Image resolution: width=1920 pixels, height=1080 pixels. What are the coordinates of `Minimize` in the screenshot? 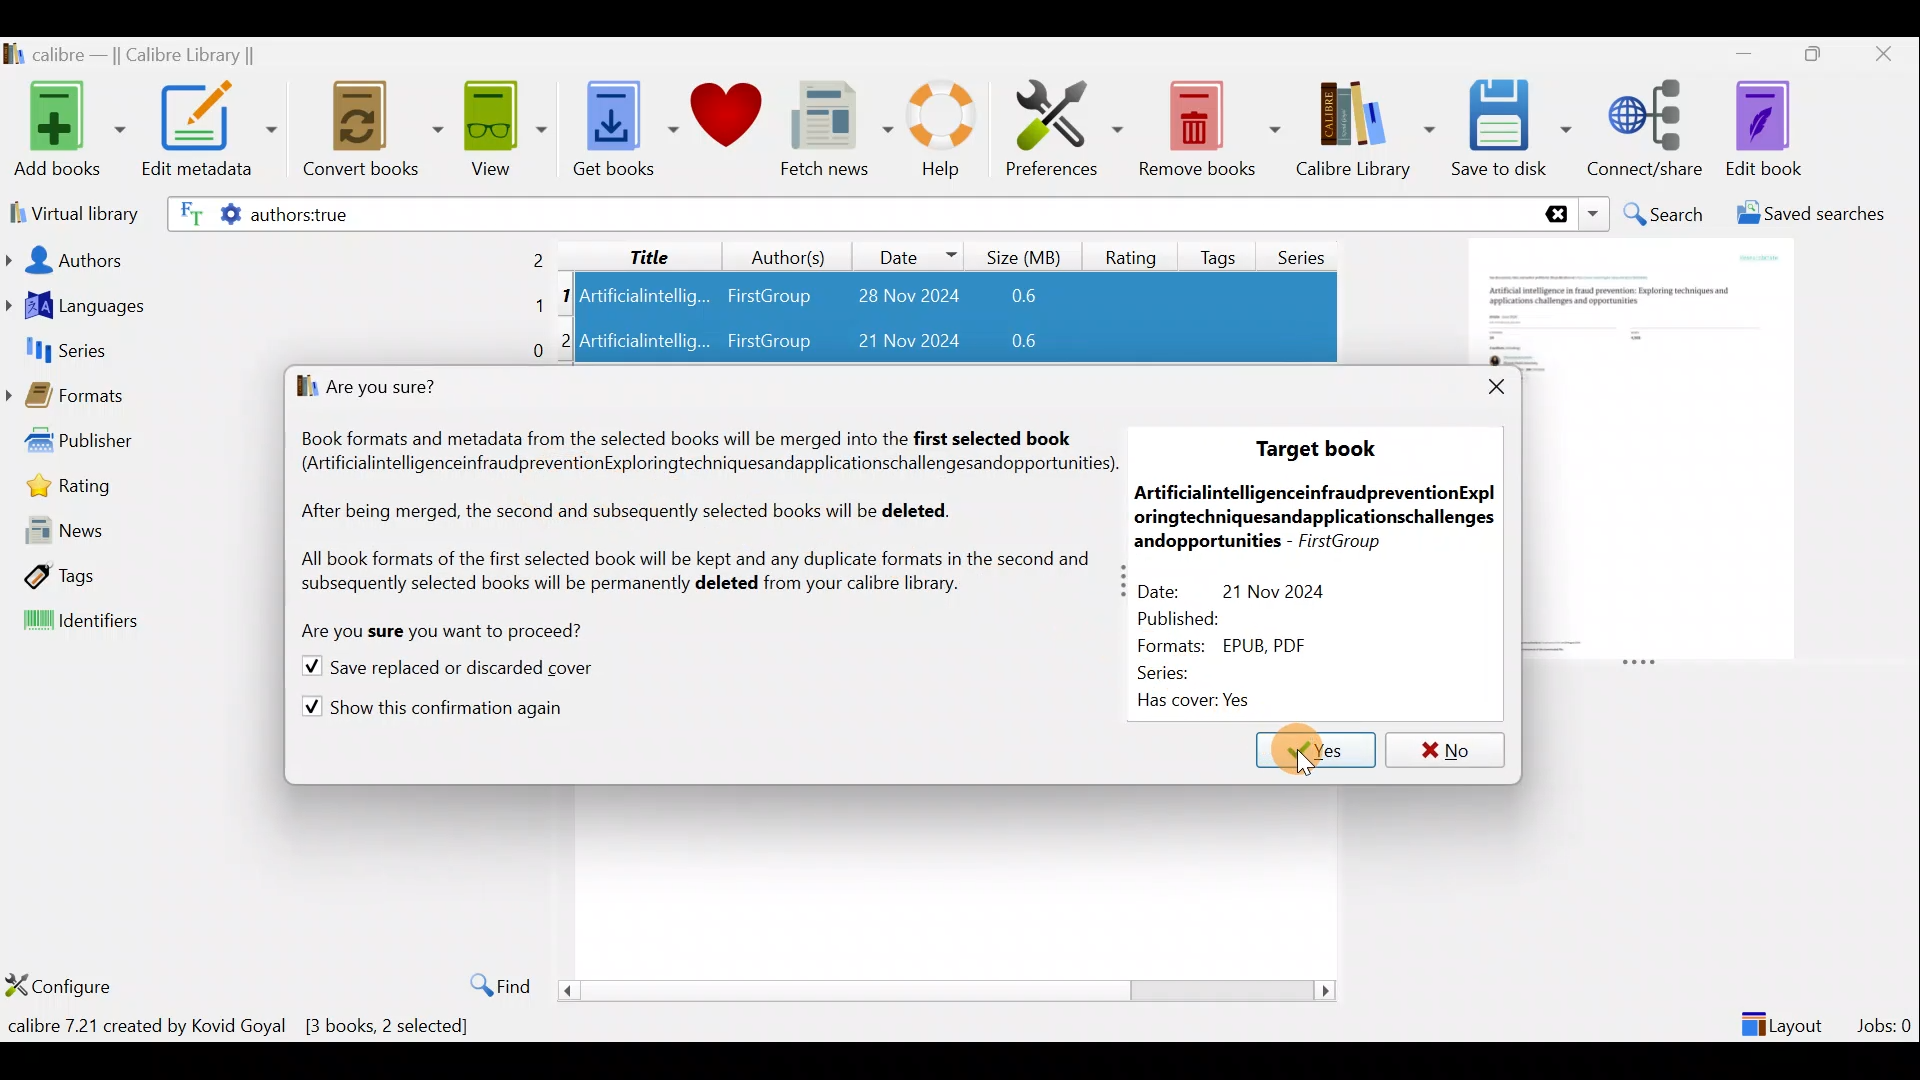 It's located at (1744, 53).